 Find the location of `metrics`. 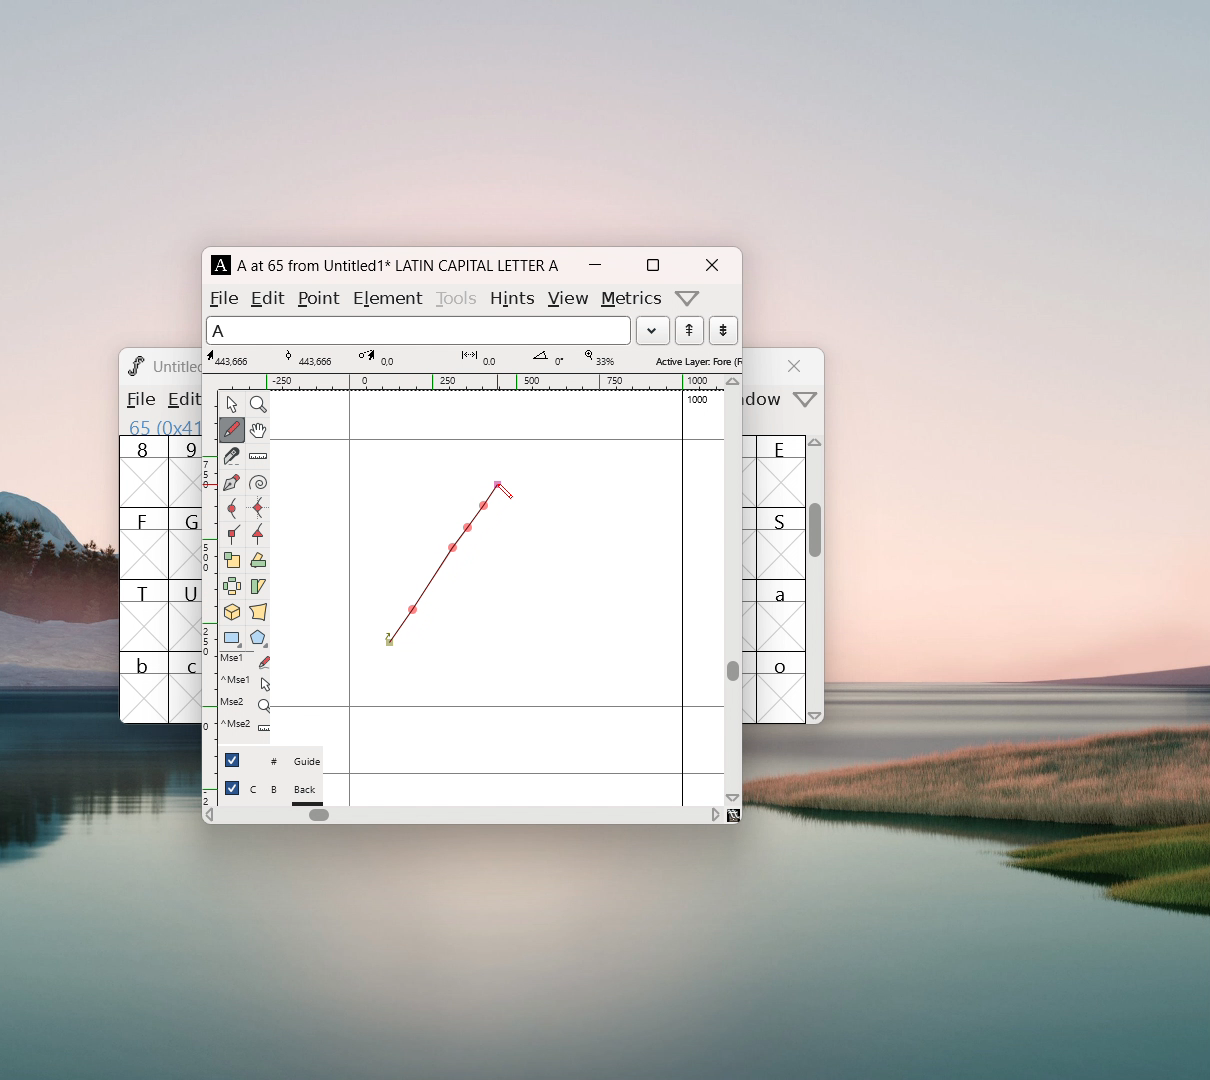

metrics is located at coordinates (632, 299).